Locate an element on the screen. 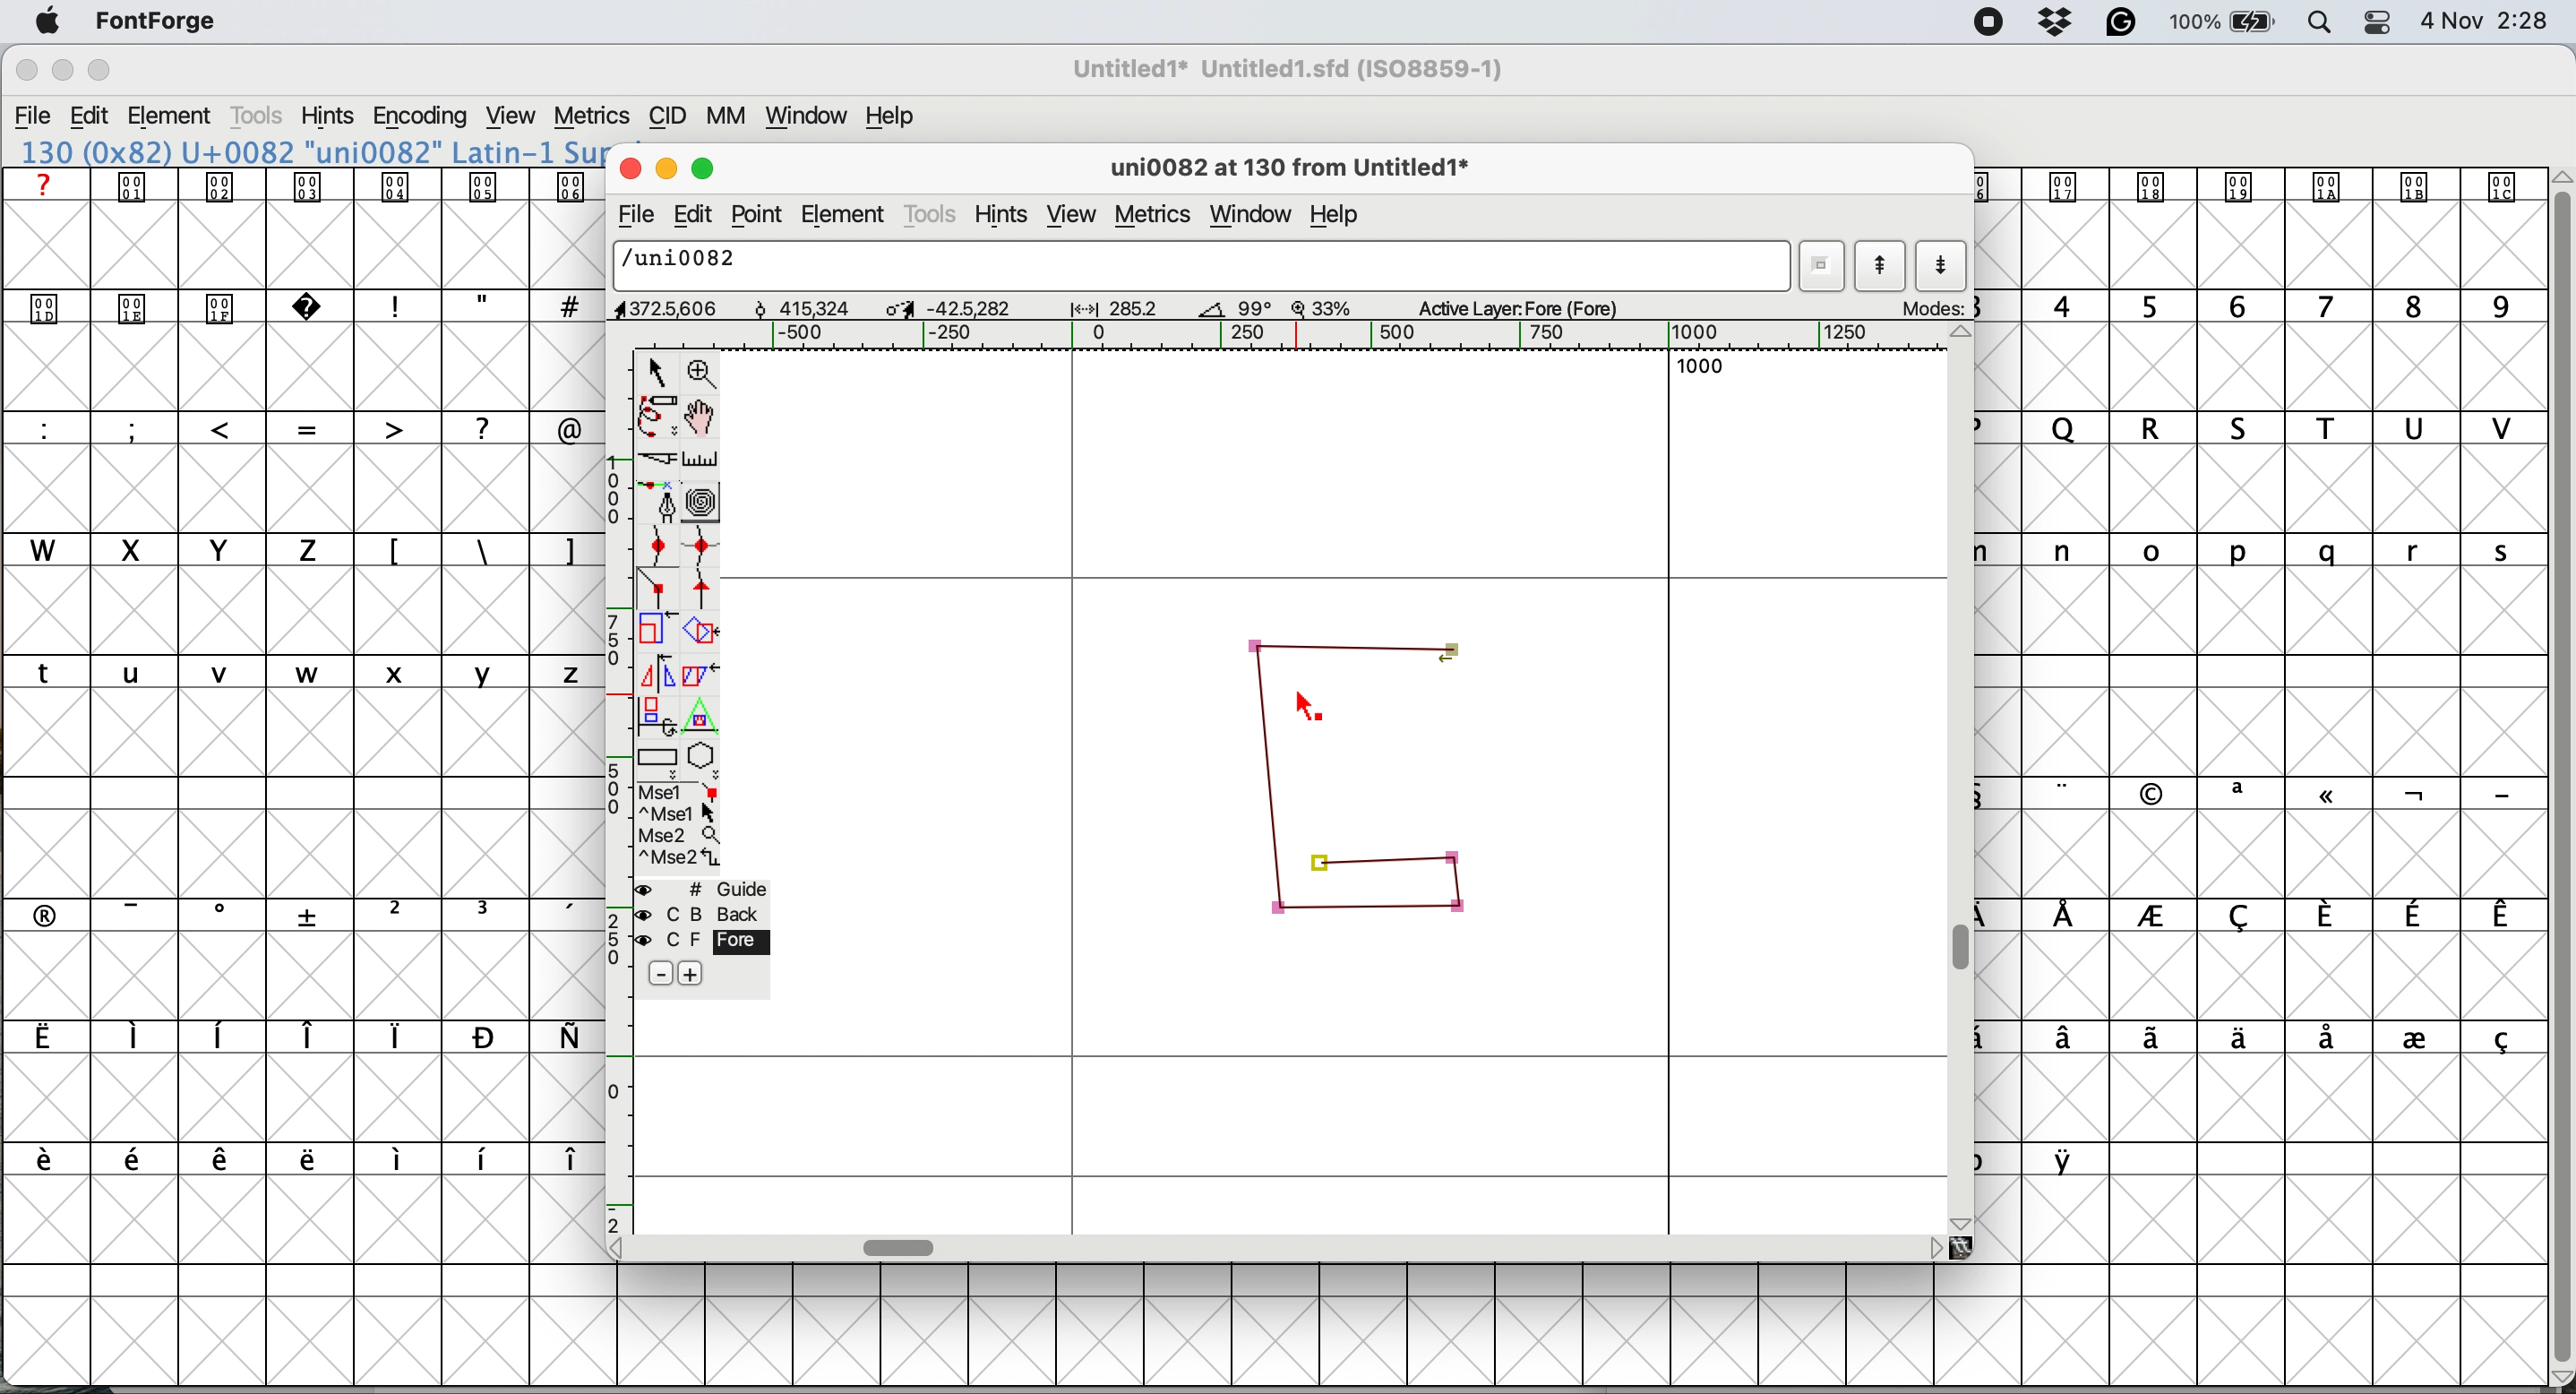  change whether spiro is active or not is located at coordinates (704, 502).